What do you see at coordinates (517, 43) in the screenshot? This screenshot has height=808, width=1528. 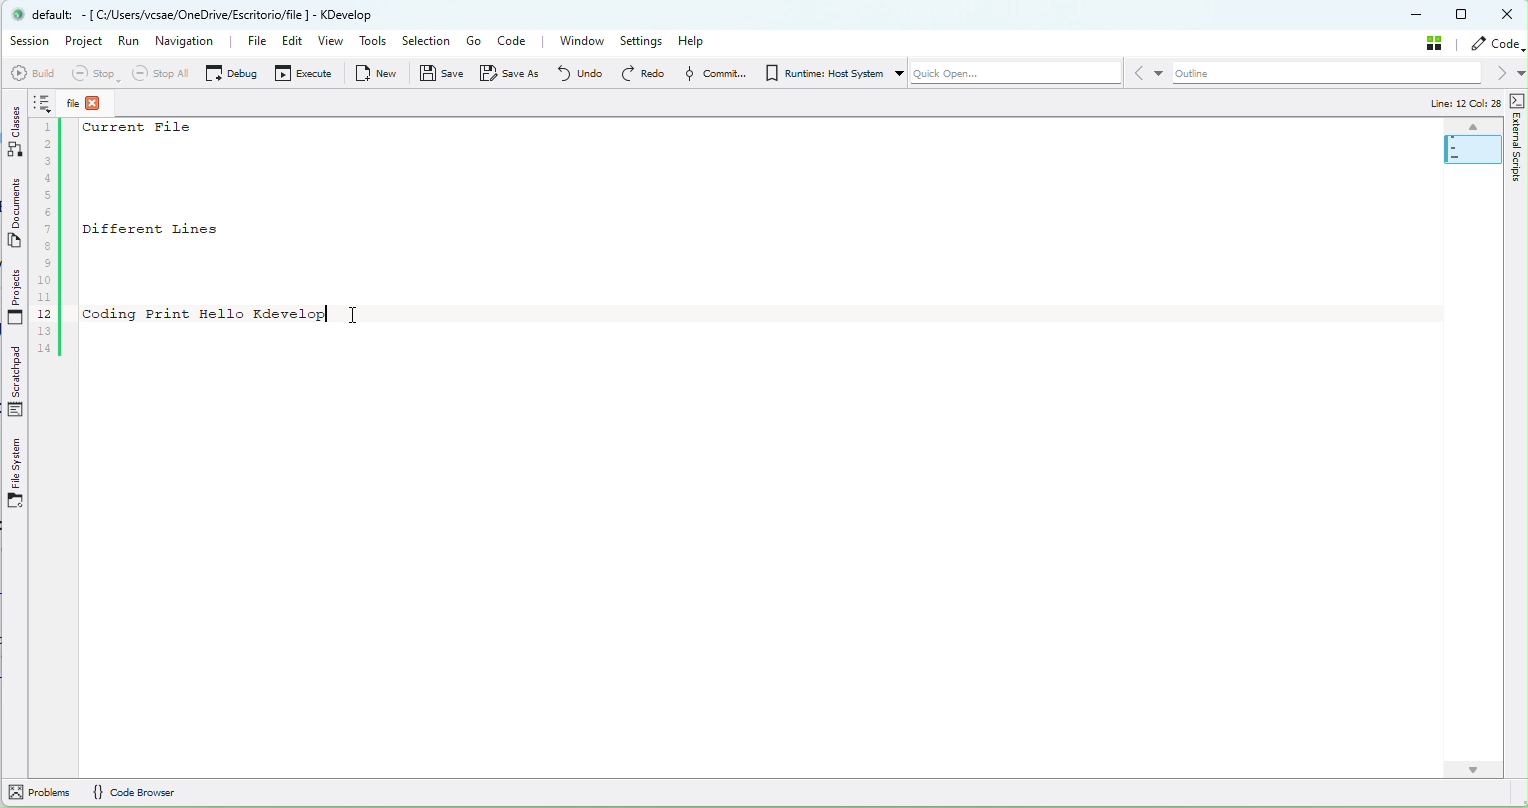 I see `Code` at bounding box center [517, 43].